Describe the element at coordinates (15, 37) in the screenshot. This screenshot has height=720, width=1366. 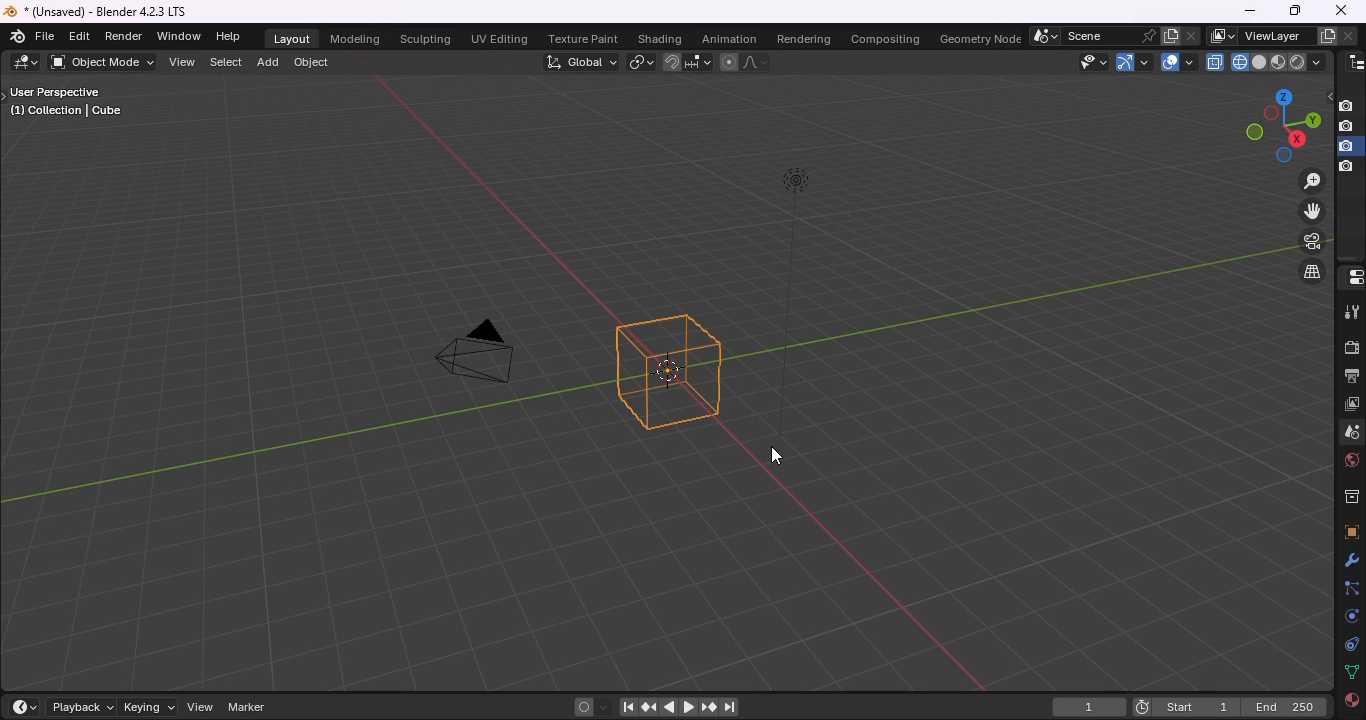
I see `blender` at that location.